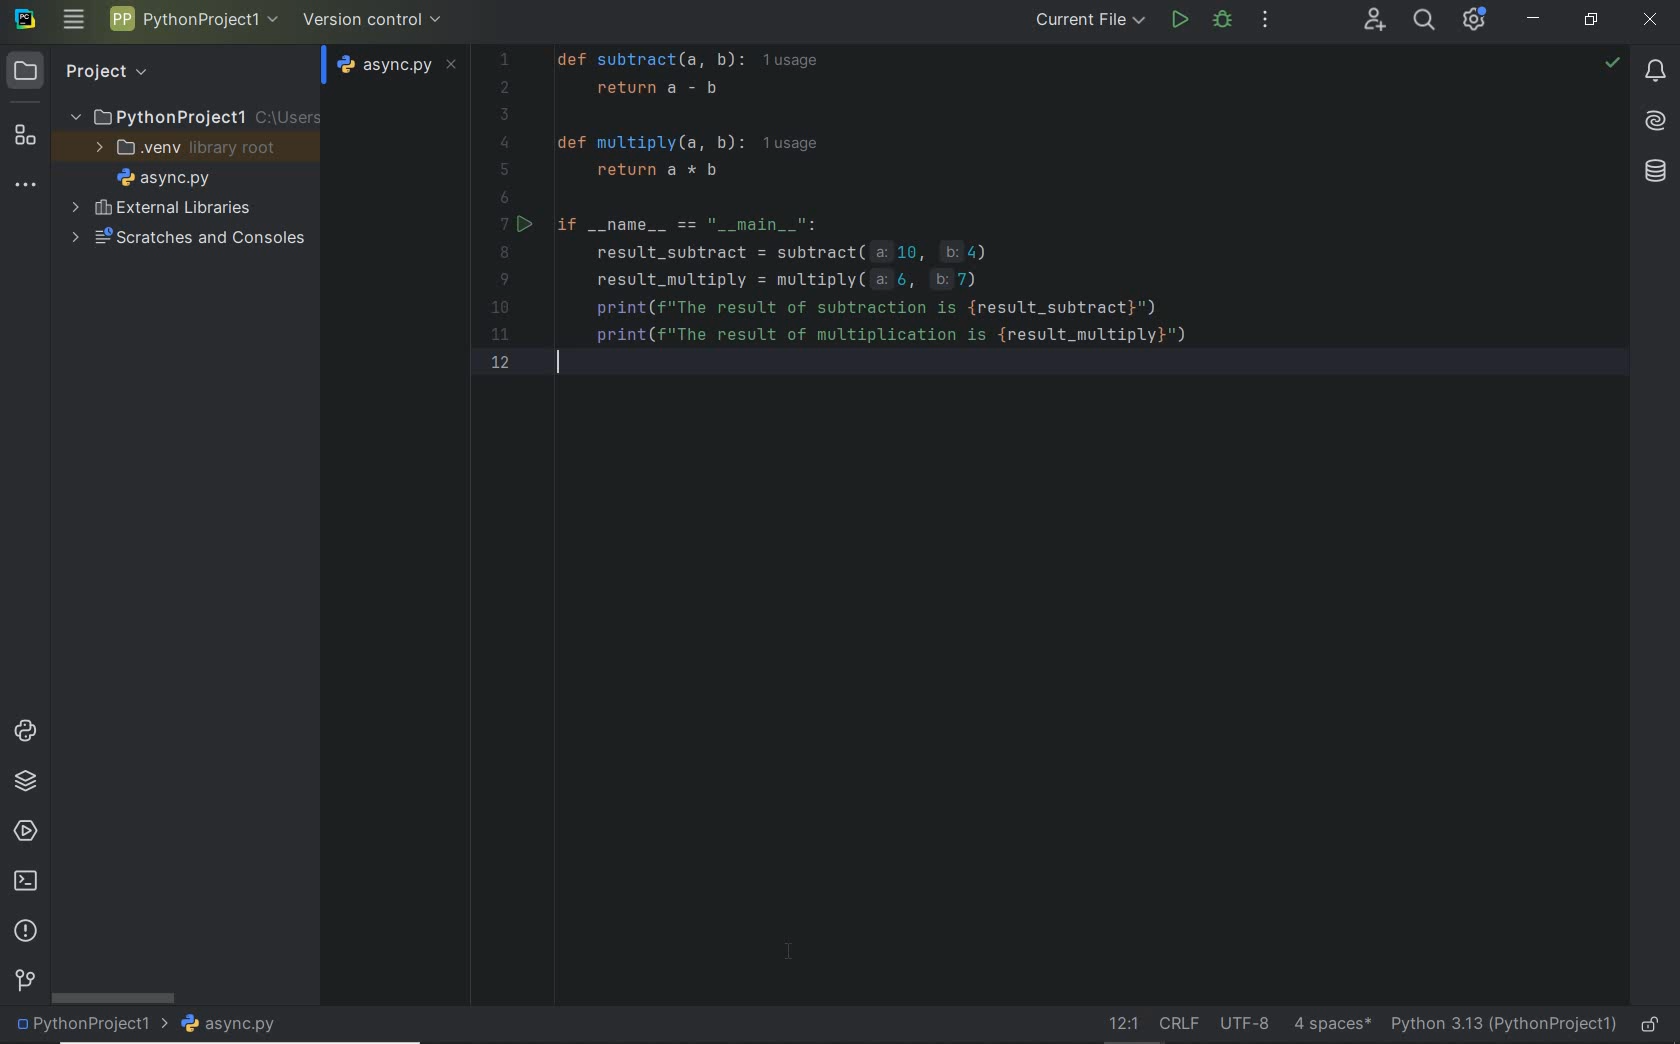  Describe the element at coordinates (23, 138) in the screenshot. I see `structure` at that location.